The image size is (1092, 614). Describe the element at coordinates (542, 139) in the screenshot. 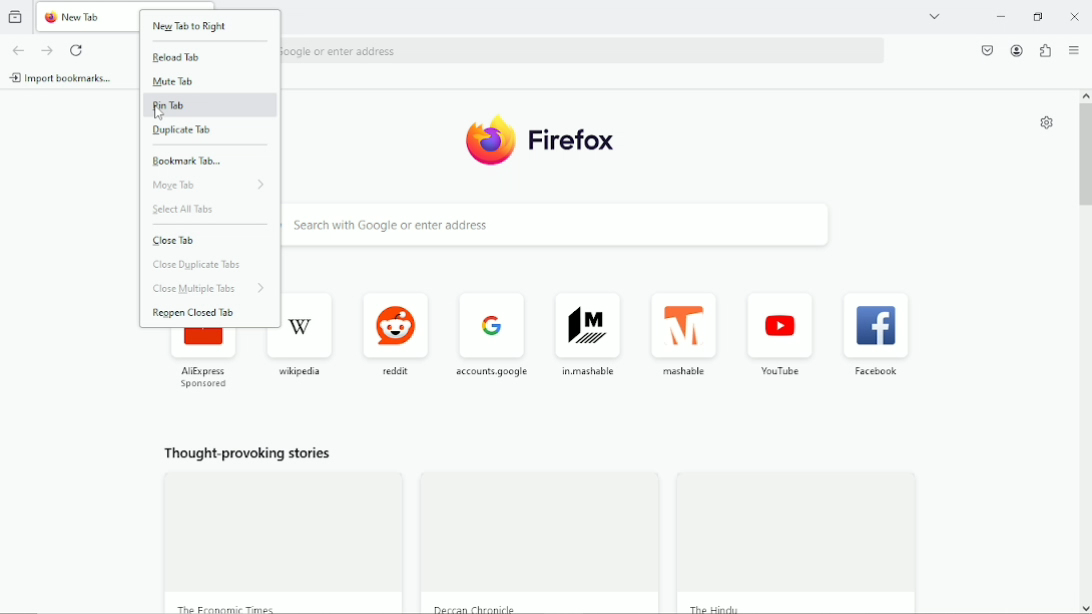

I see `Firefox` at that location.